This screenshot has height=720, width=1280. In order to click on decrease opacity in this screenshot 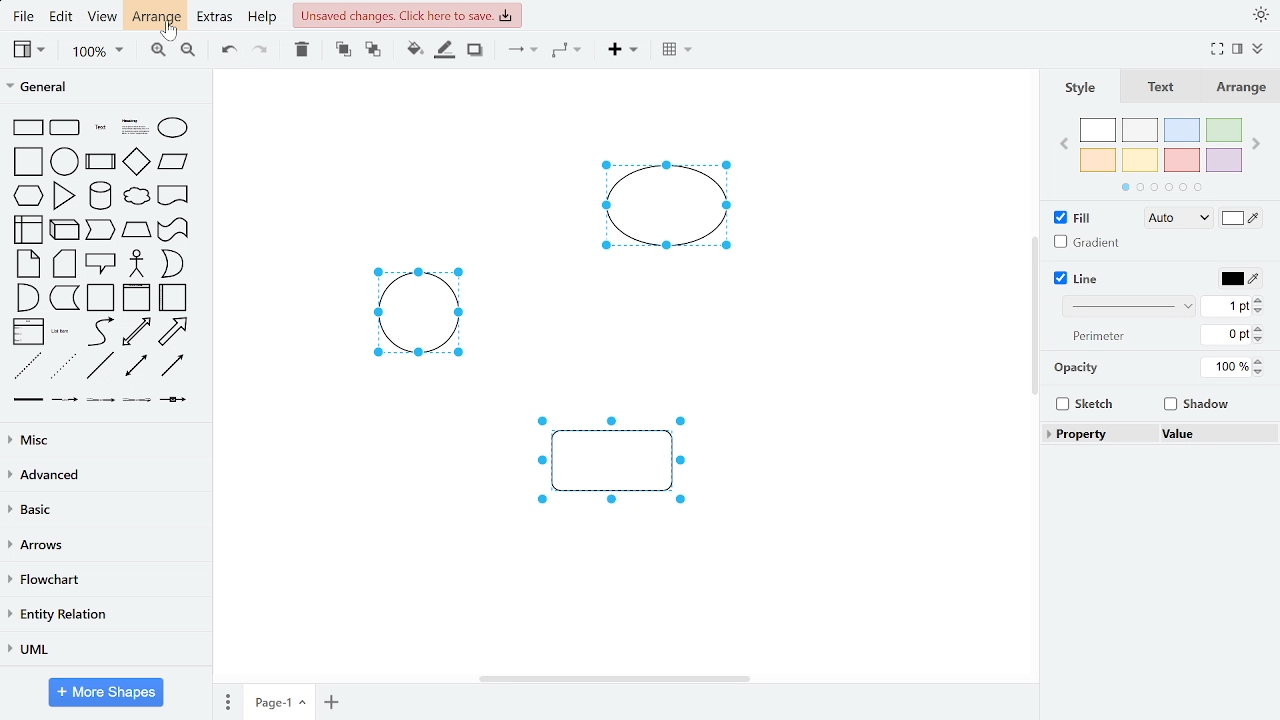, I will do `click(1259, 372)`.